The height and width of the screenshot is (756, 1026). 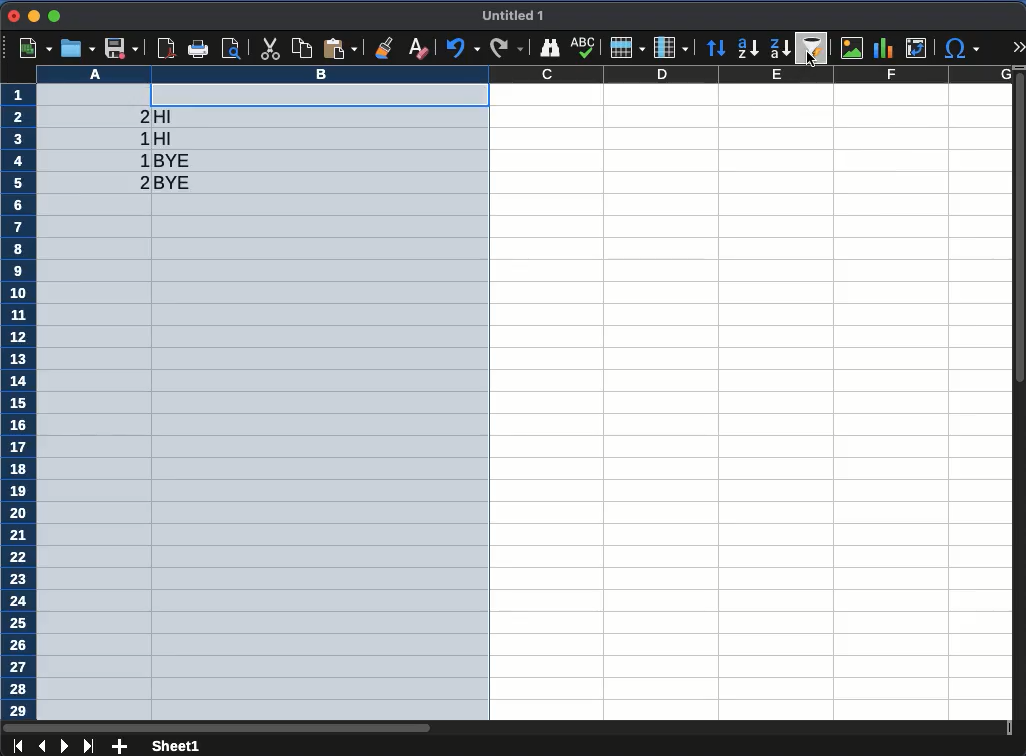 I want to click on hi, so click(x=168, y=118).